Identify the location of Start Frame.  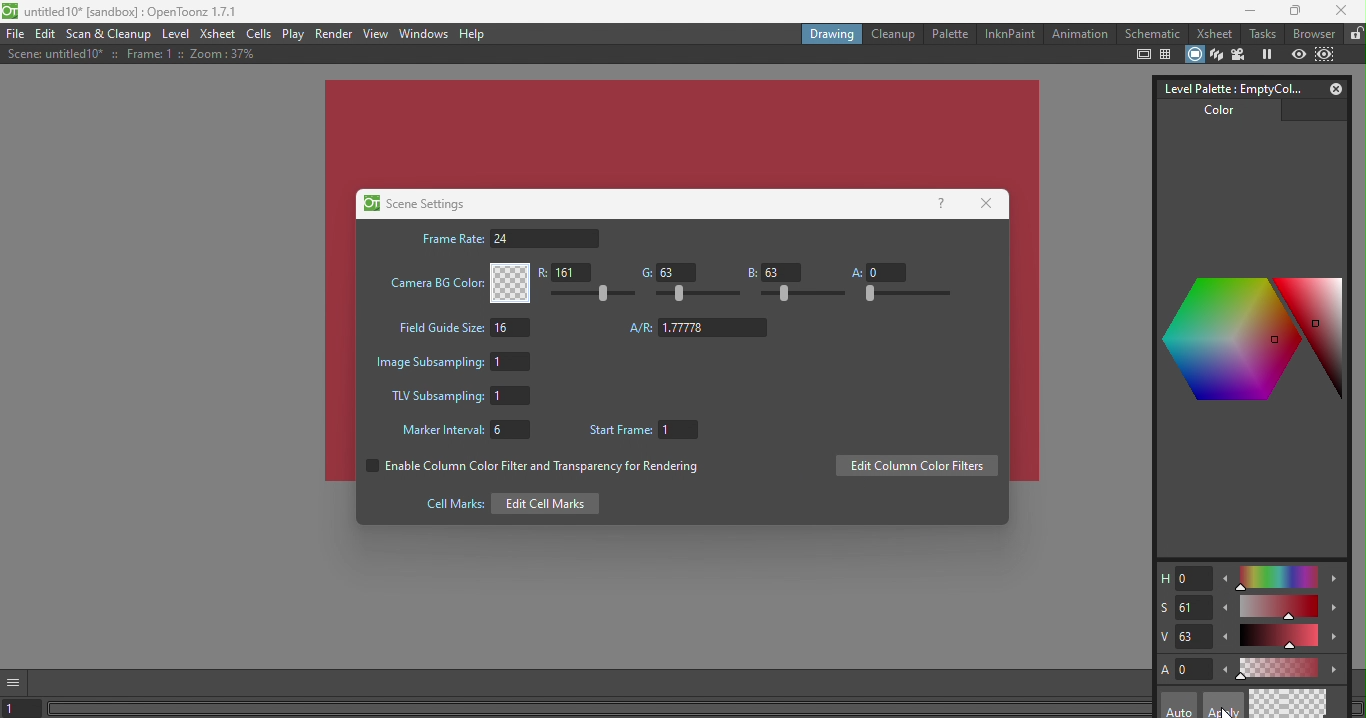
(648, 431).